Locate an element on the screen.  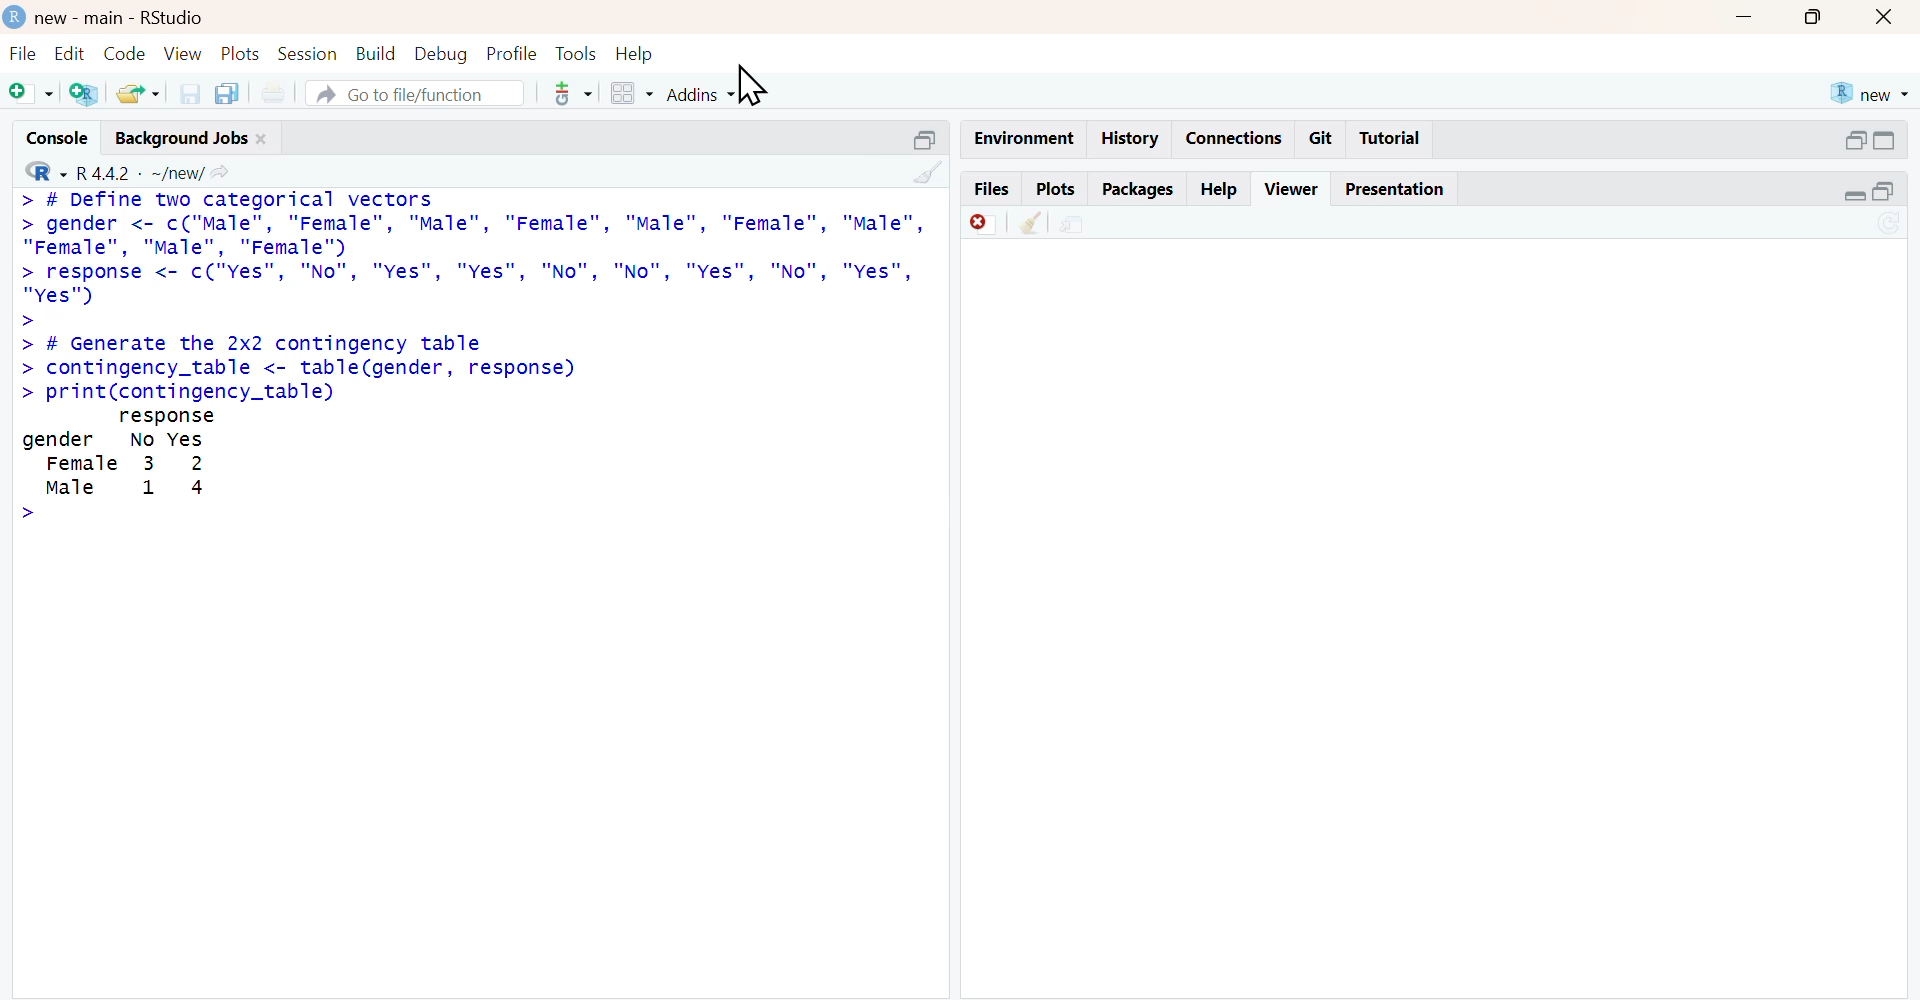
code is located at coordinates (124, 54).